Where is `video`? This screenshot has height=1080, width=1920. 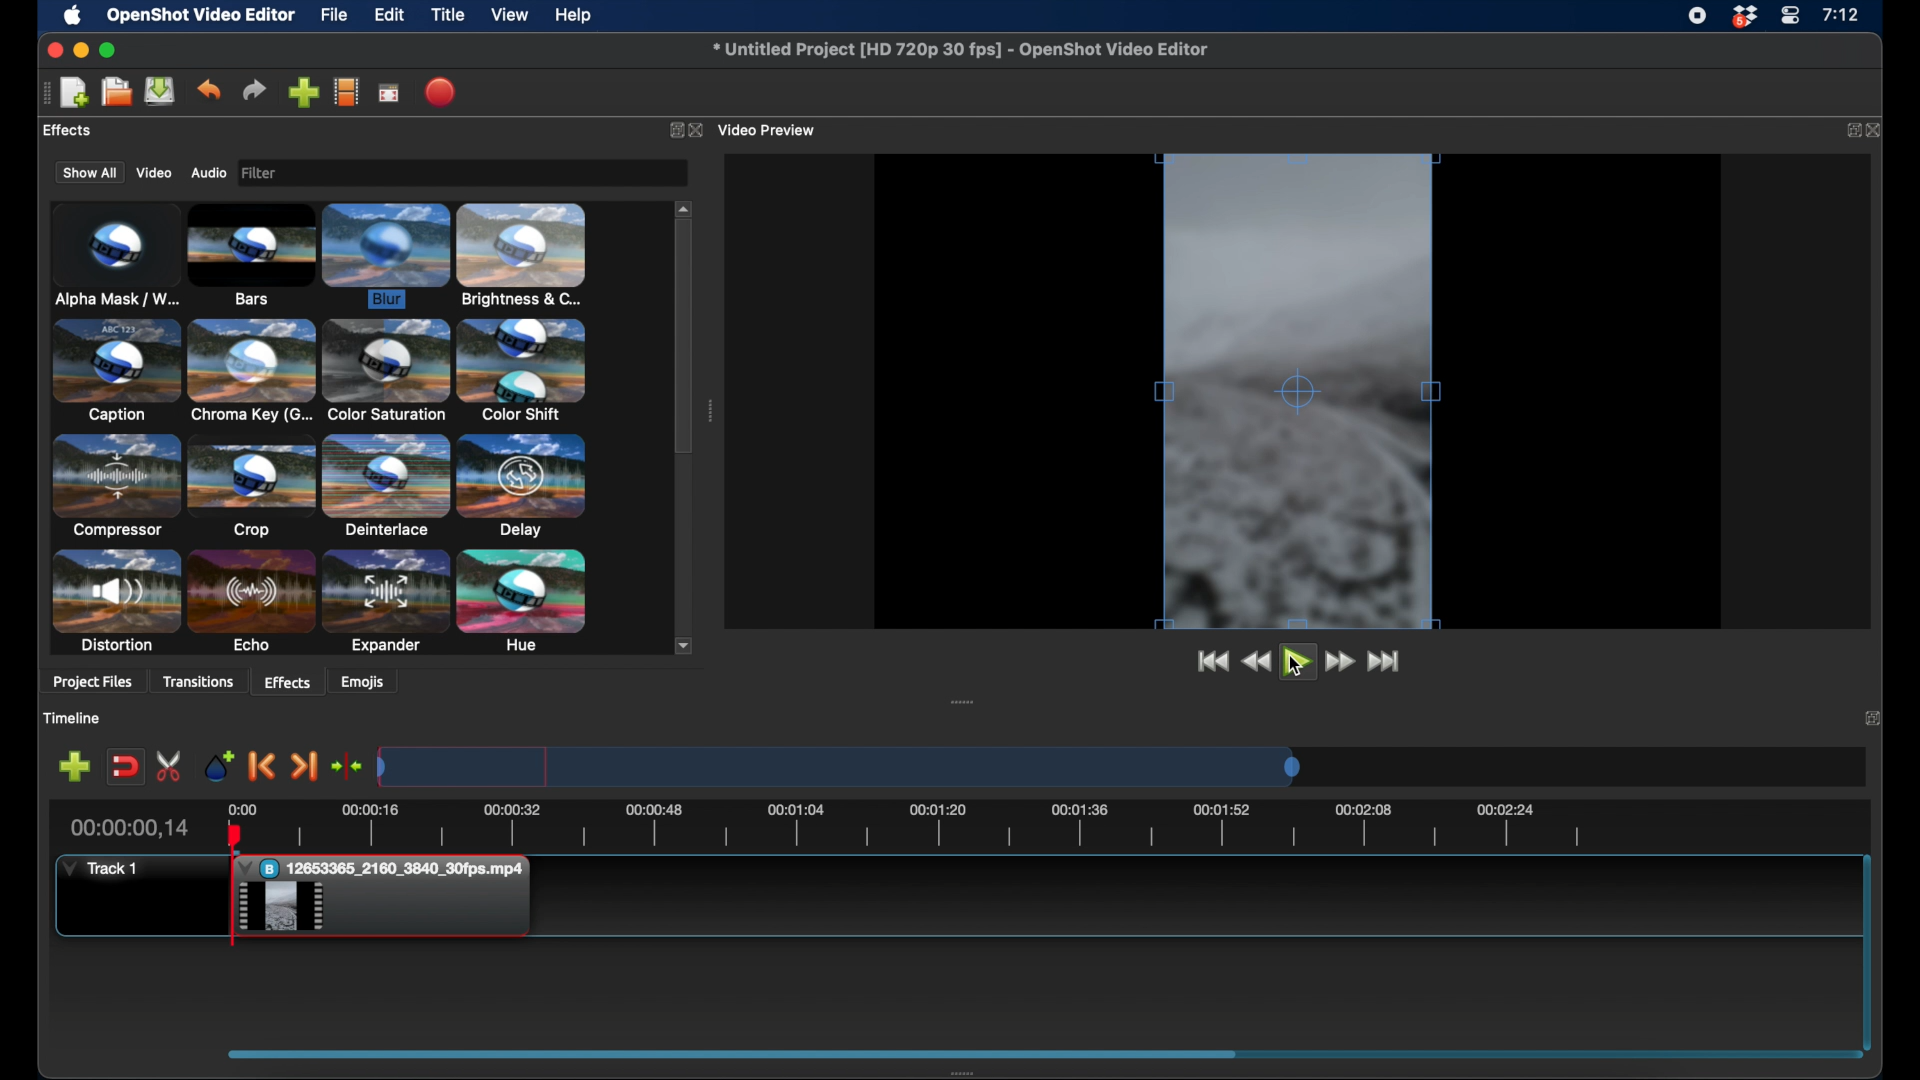 video is located at coordinates (151, 173).